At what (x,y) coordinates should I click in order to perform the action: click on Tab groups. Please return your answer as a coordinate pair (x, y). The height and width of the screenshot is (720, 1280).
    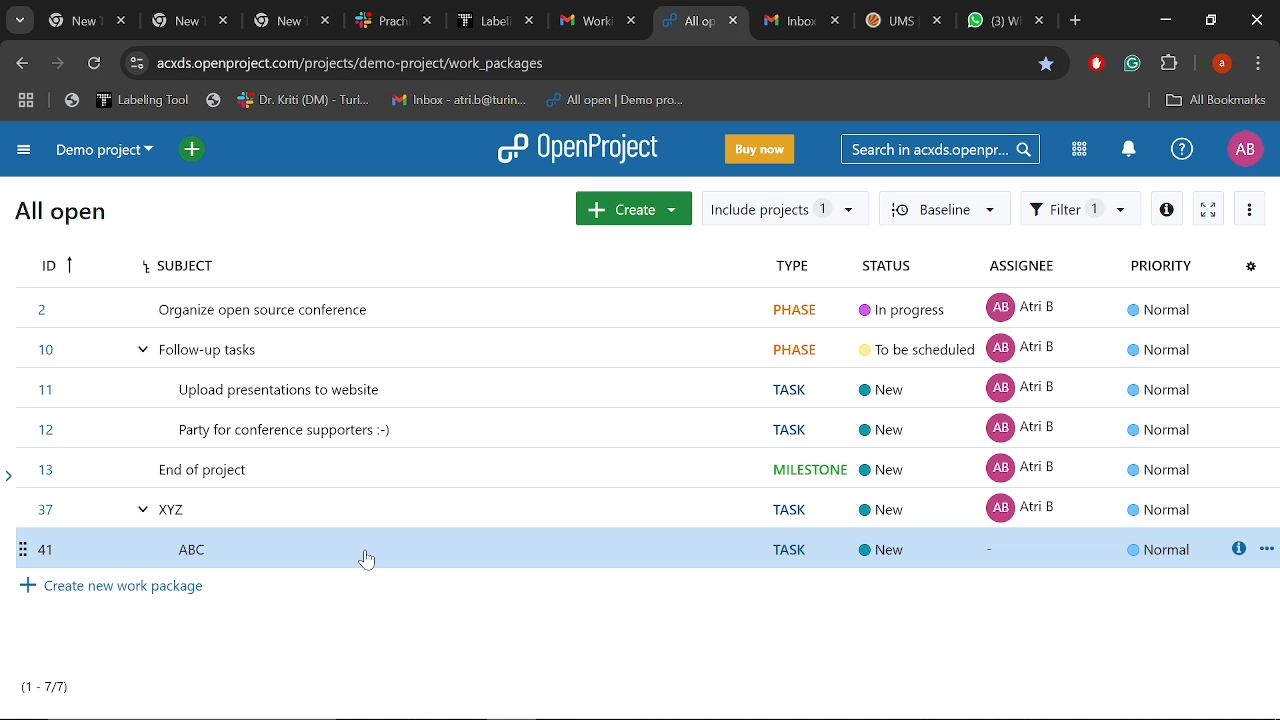
    Looking at the image, I should click on (28, 100).